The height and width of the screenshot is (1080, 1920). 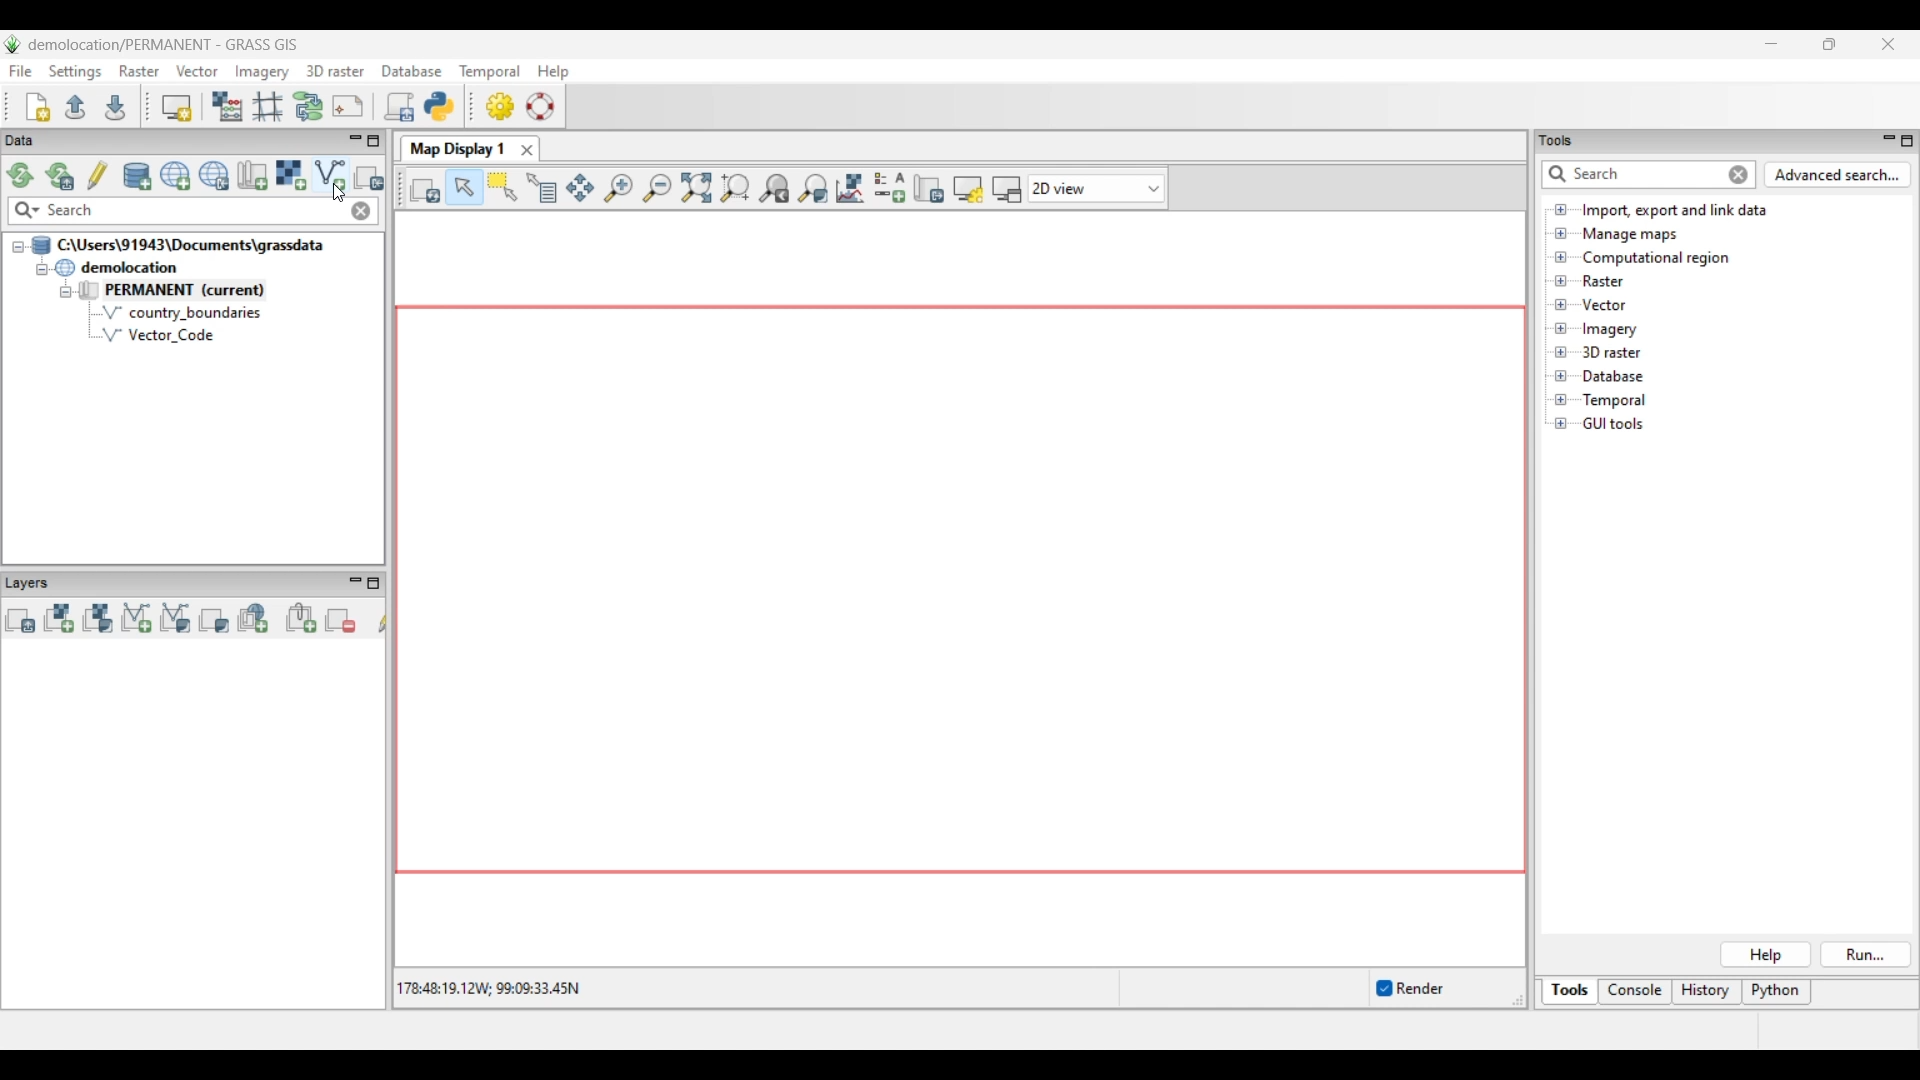 What do you see at coordinates (116, 267) in the screenshot?
I see `Double click to collapse demolocation` at bounding box center [116, 267].